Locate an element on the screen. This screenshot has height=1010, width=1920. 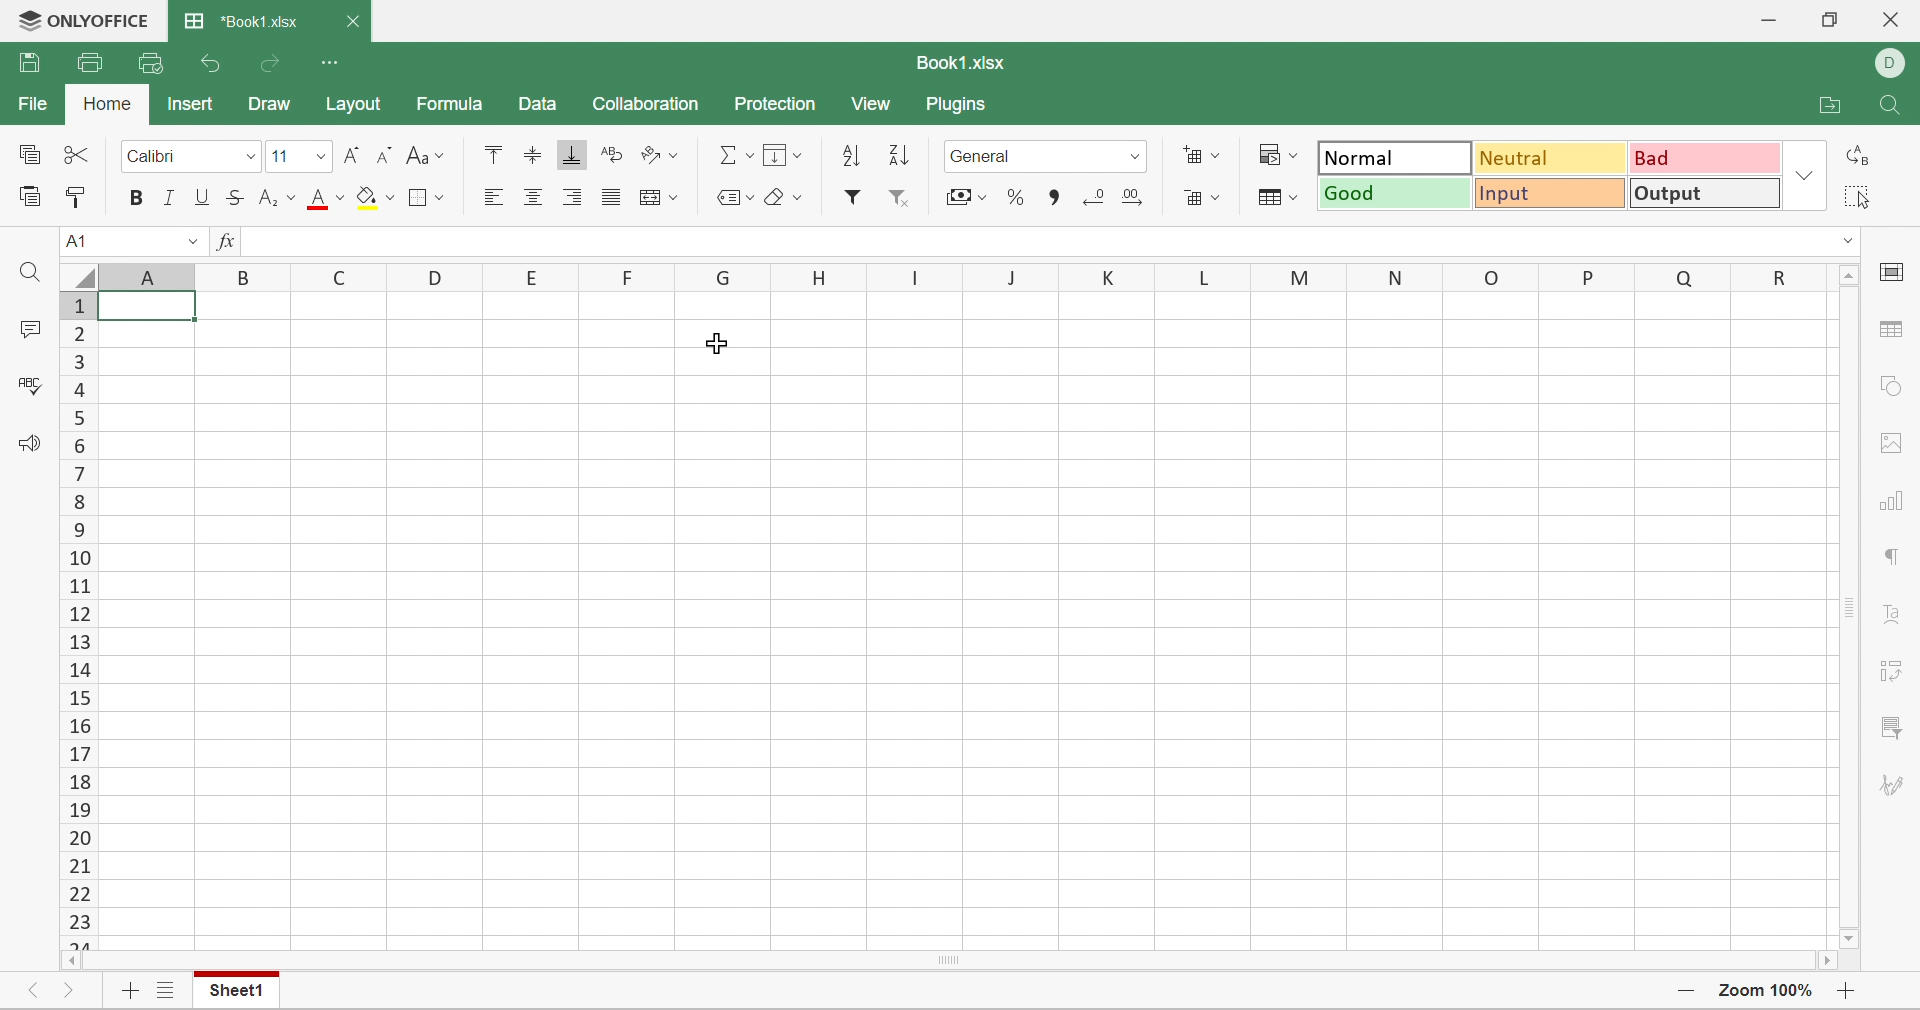
Scroll right is located at coordinates (1822, 959).